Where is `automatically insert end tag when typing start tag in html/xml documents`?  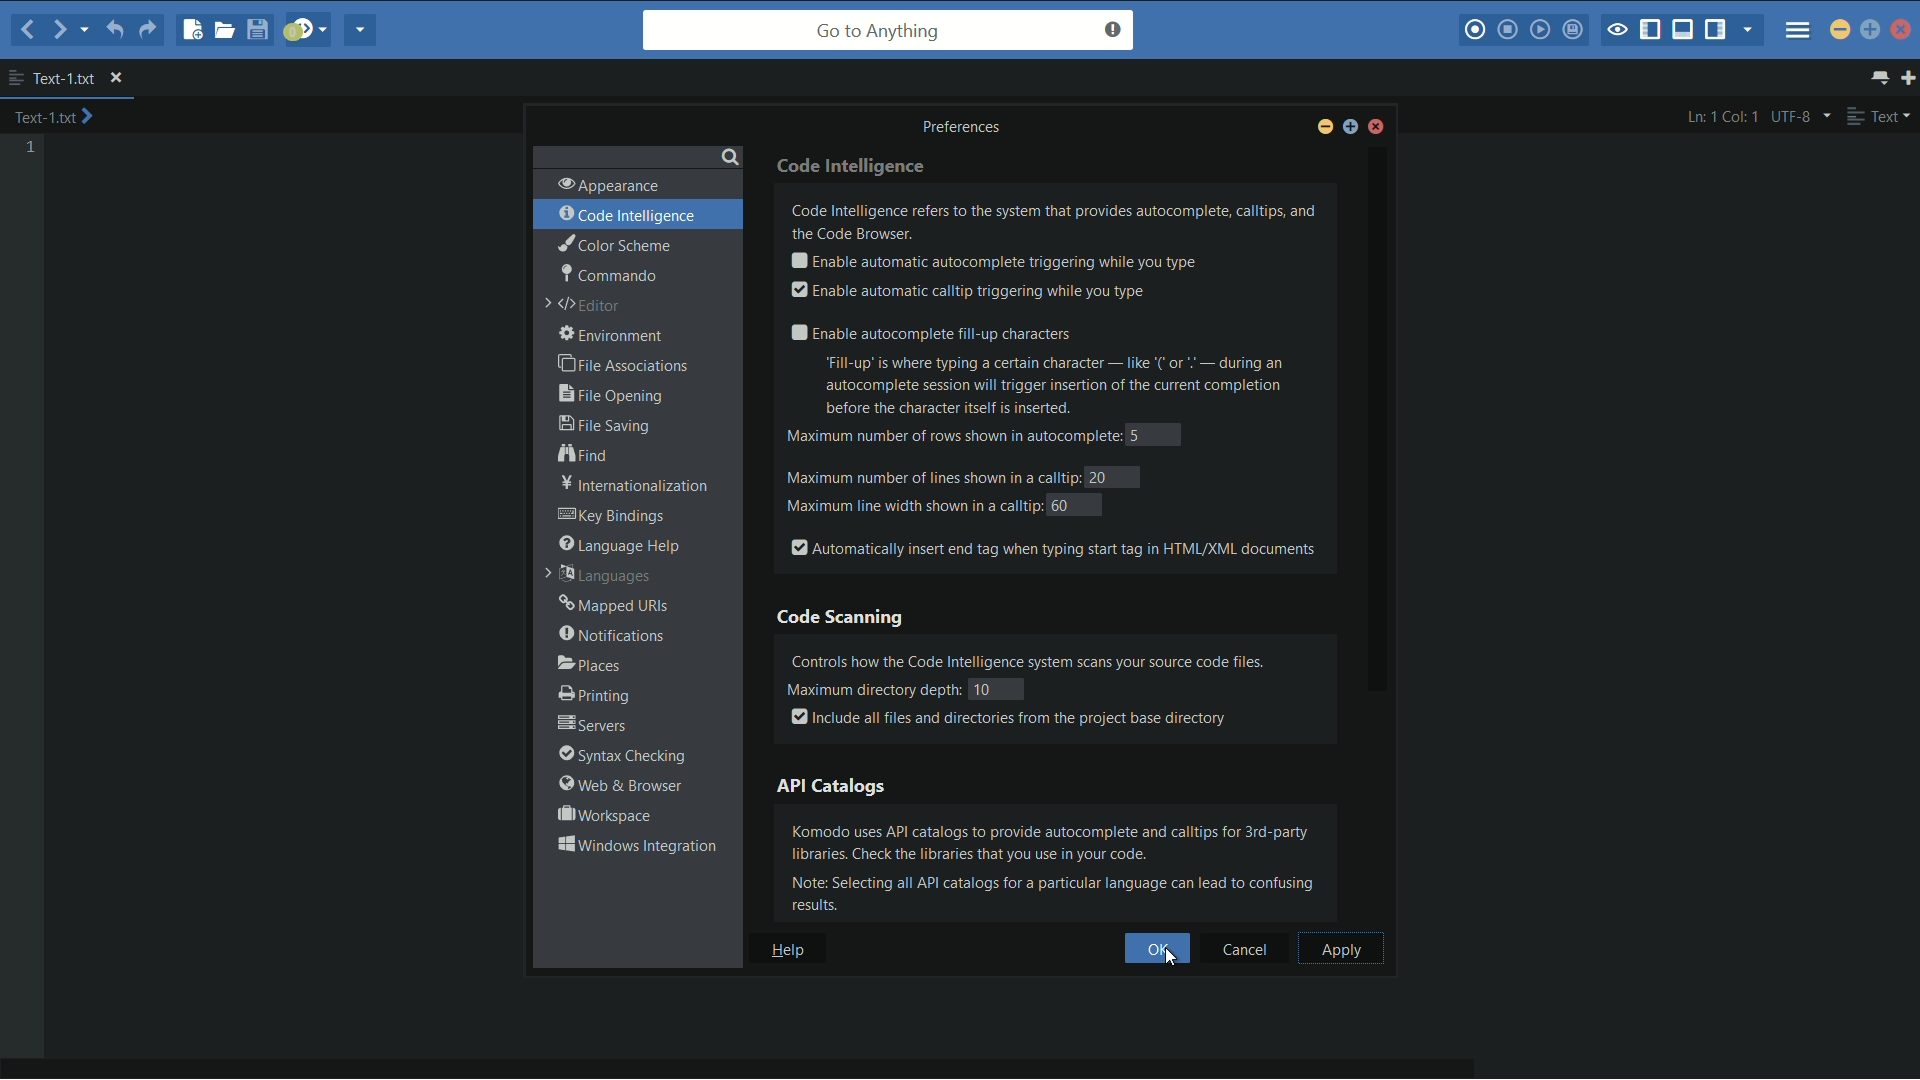
automatically insert end tag when typing start tag in html/xml documents is located at coordinates (1054, 547).